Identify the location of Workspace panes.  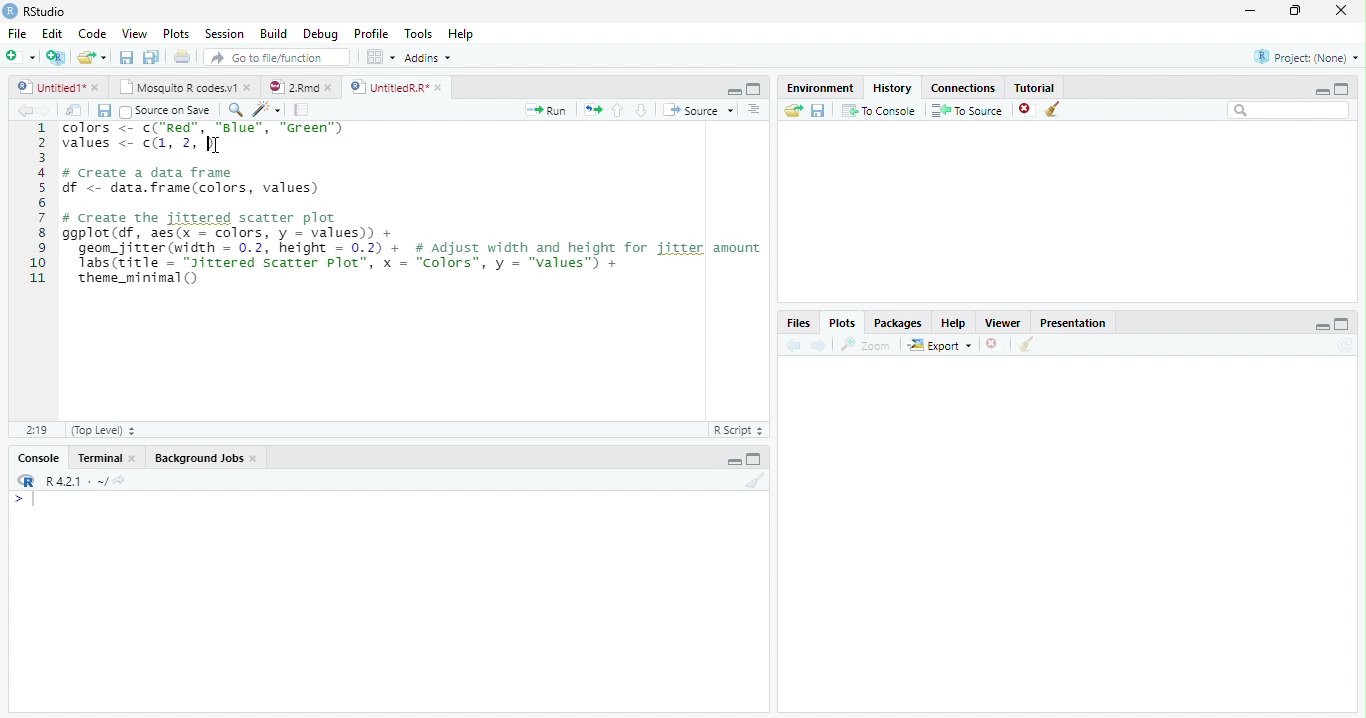
(381, 58).